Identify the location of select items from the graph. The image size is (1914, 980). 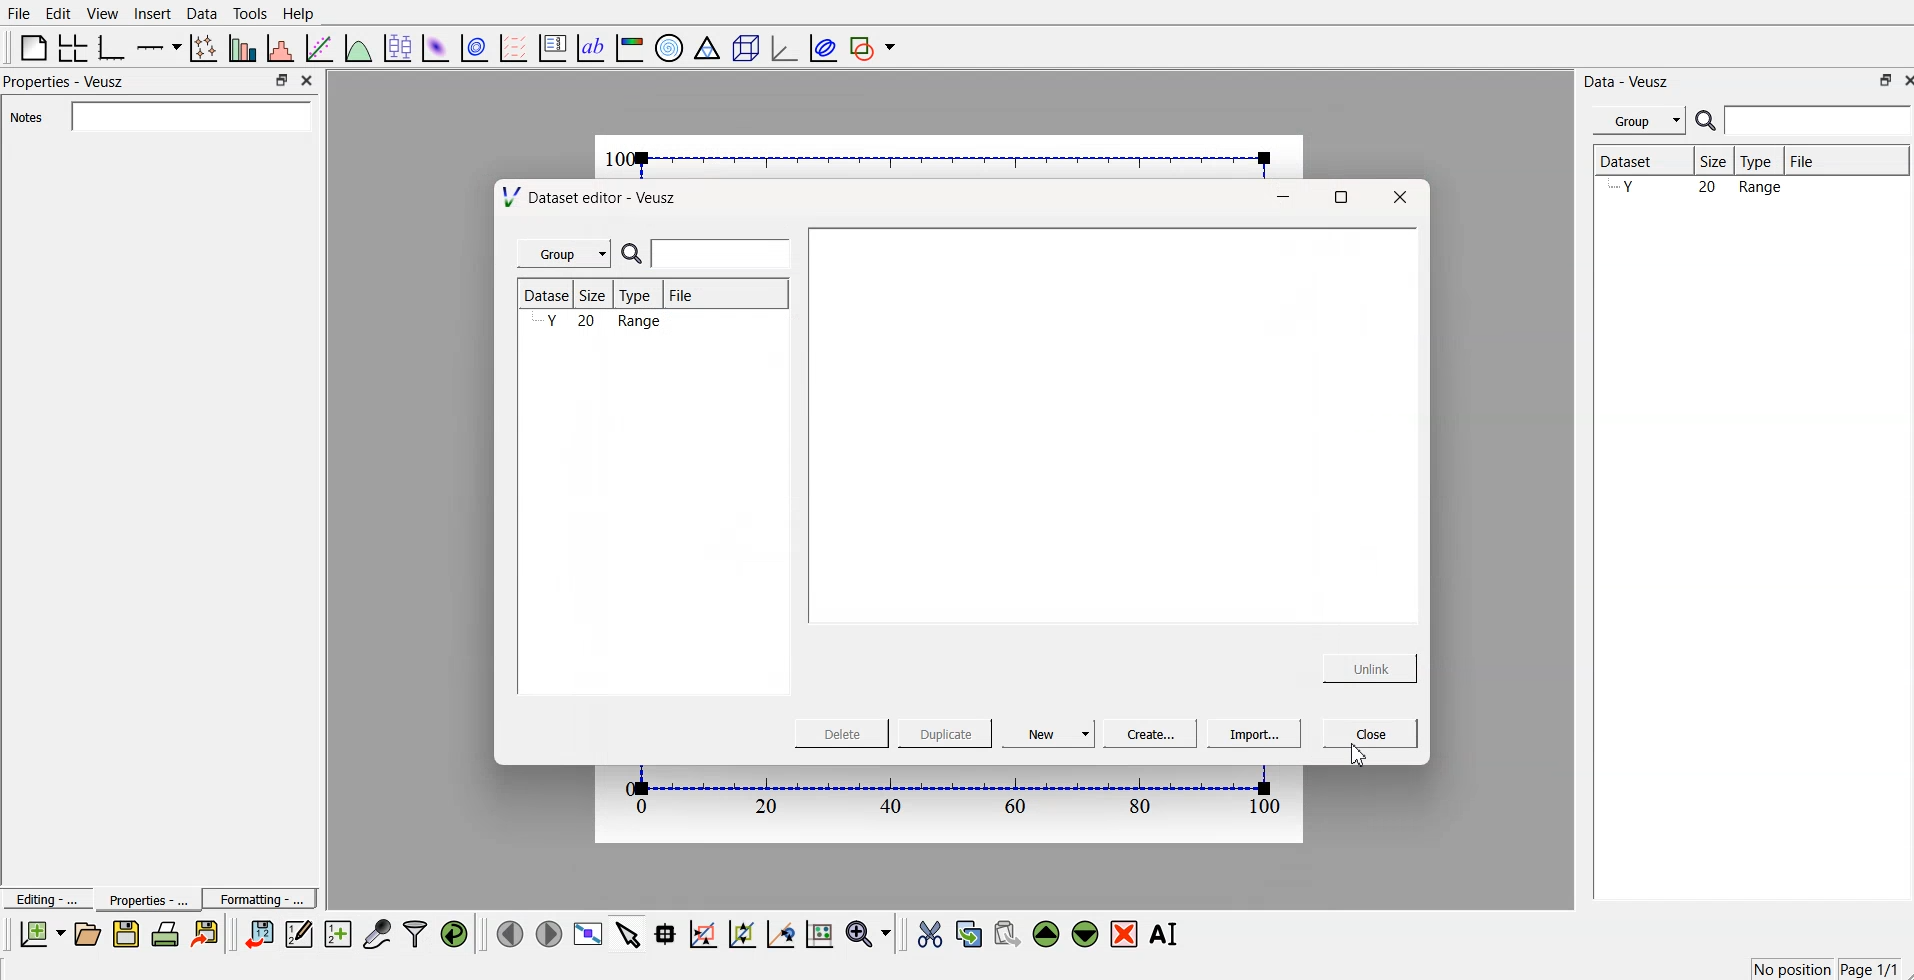
(631, 932).